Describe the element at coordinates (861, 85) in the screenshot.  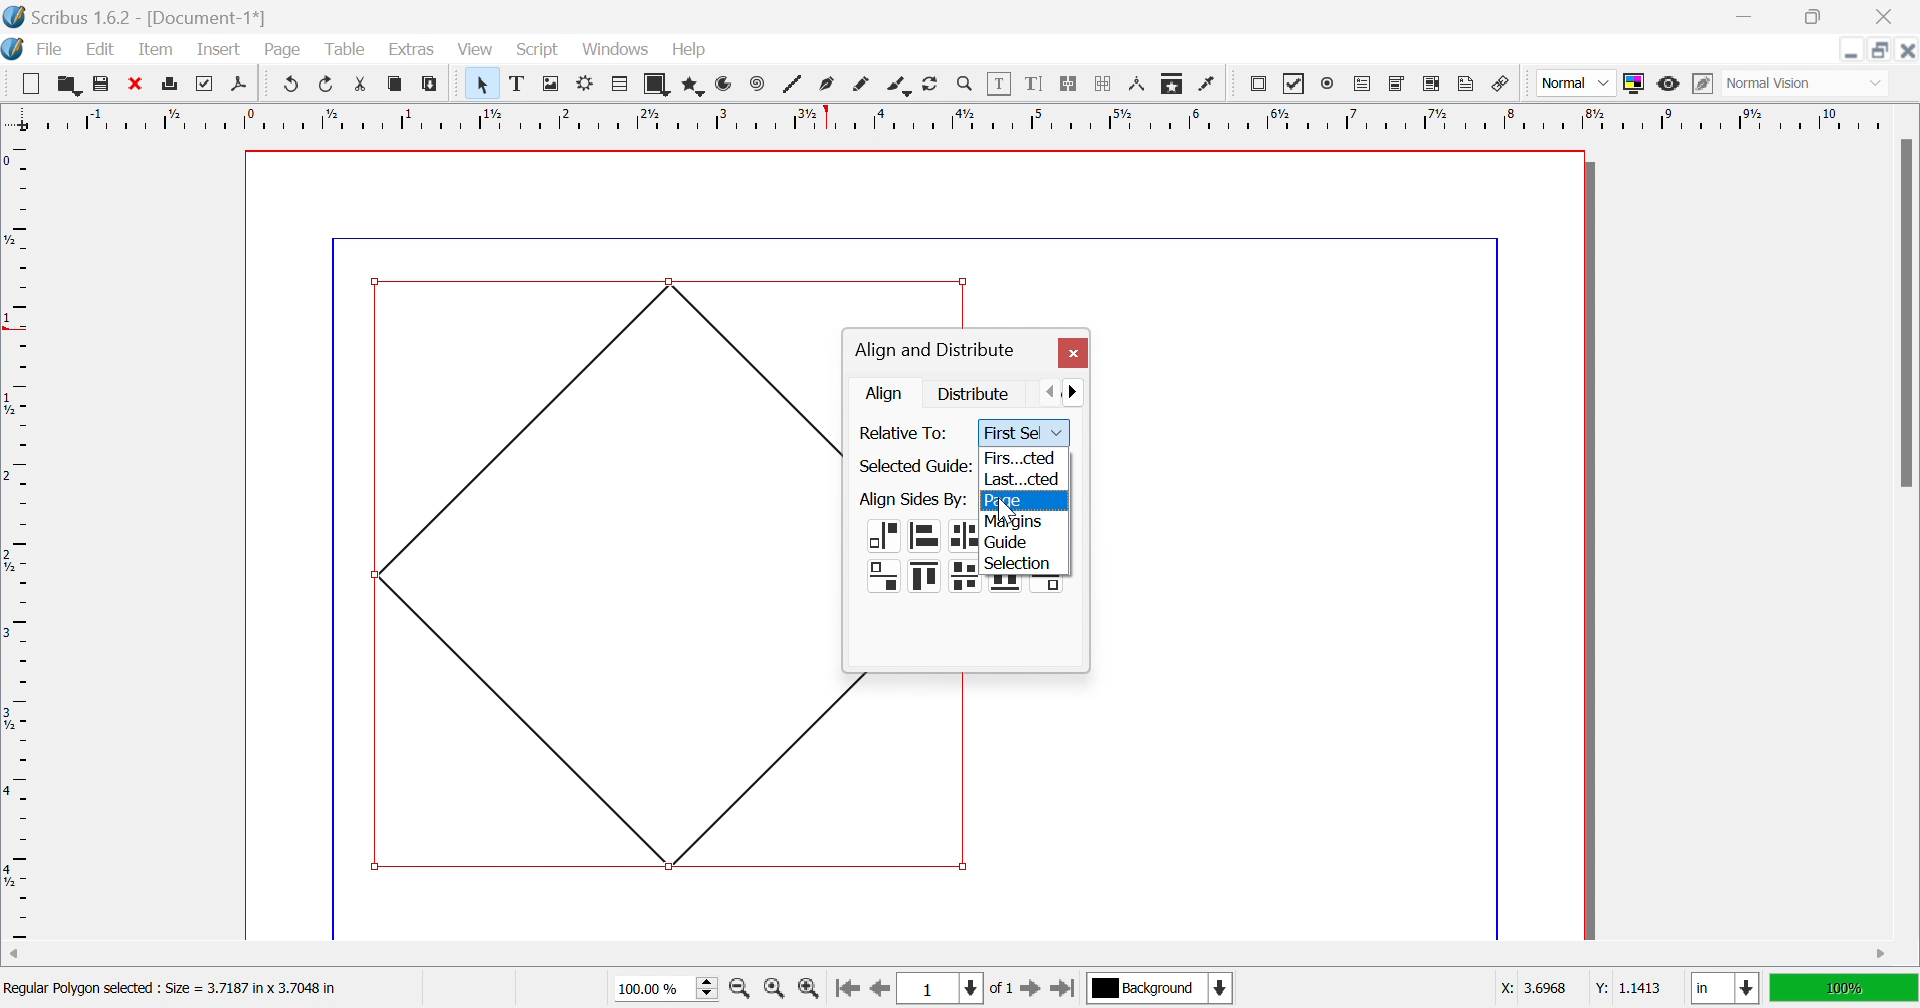
I see `Freehand line` at that location.